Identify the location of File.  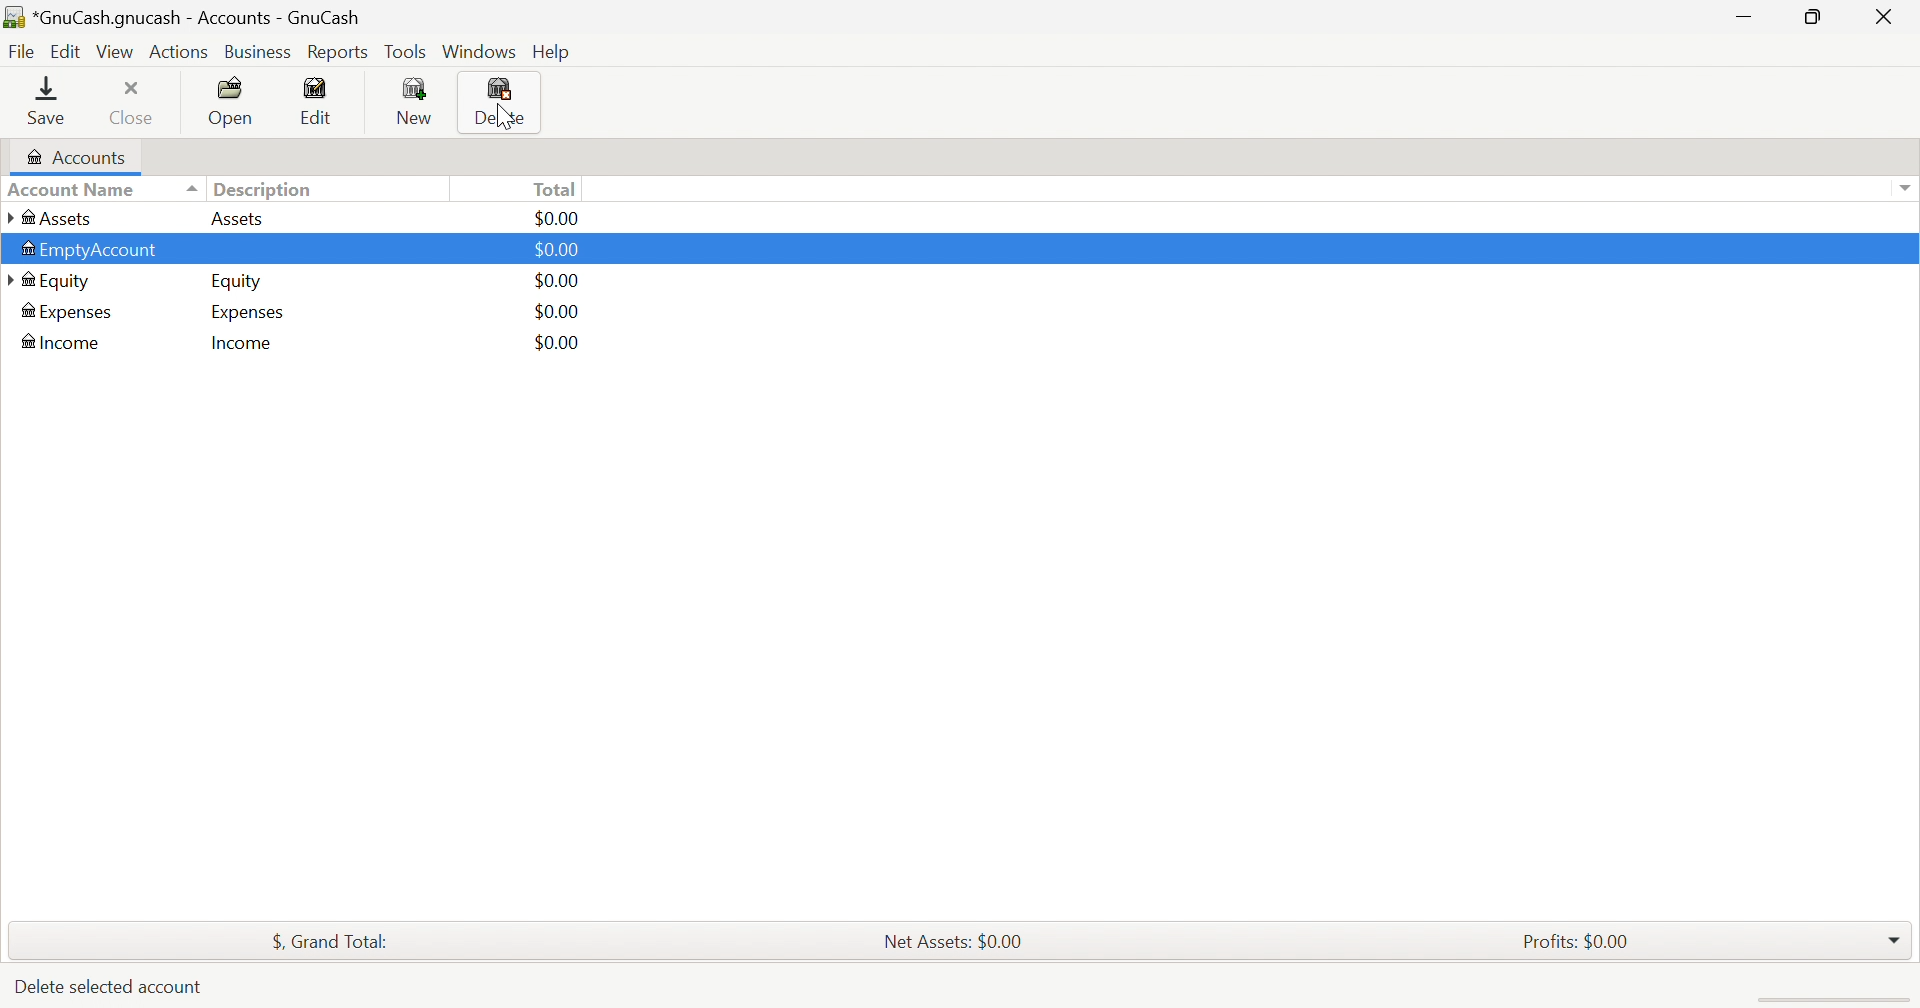
(25, 53).